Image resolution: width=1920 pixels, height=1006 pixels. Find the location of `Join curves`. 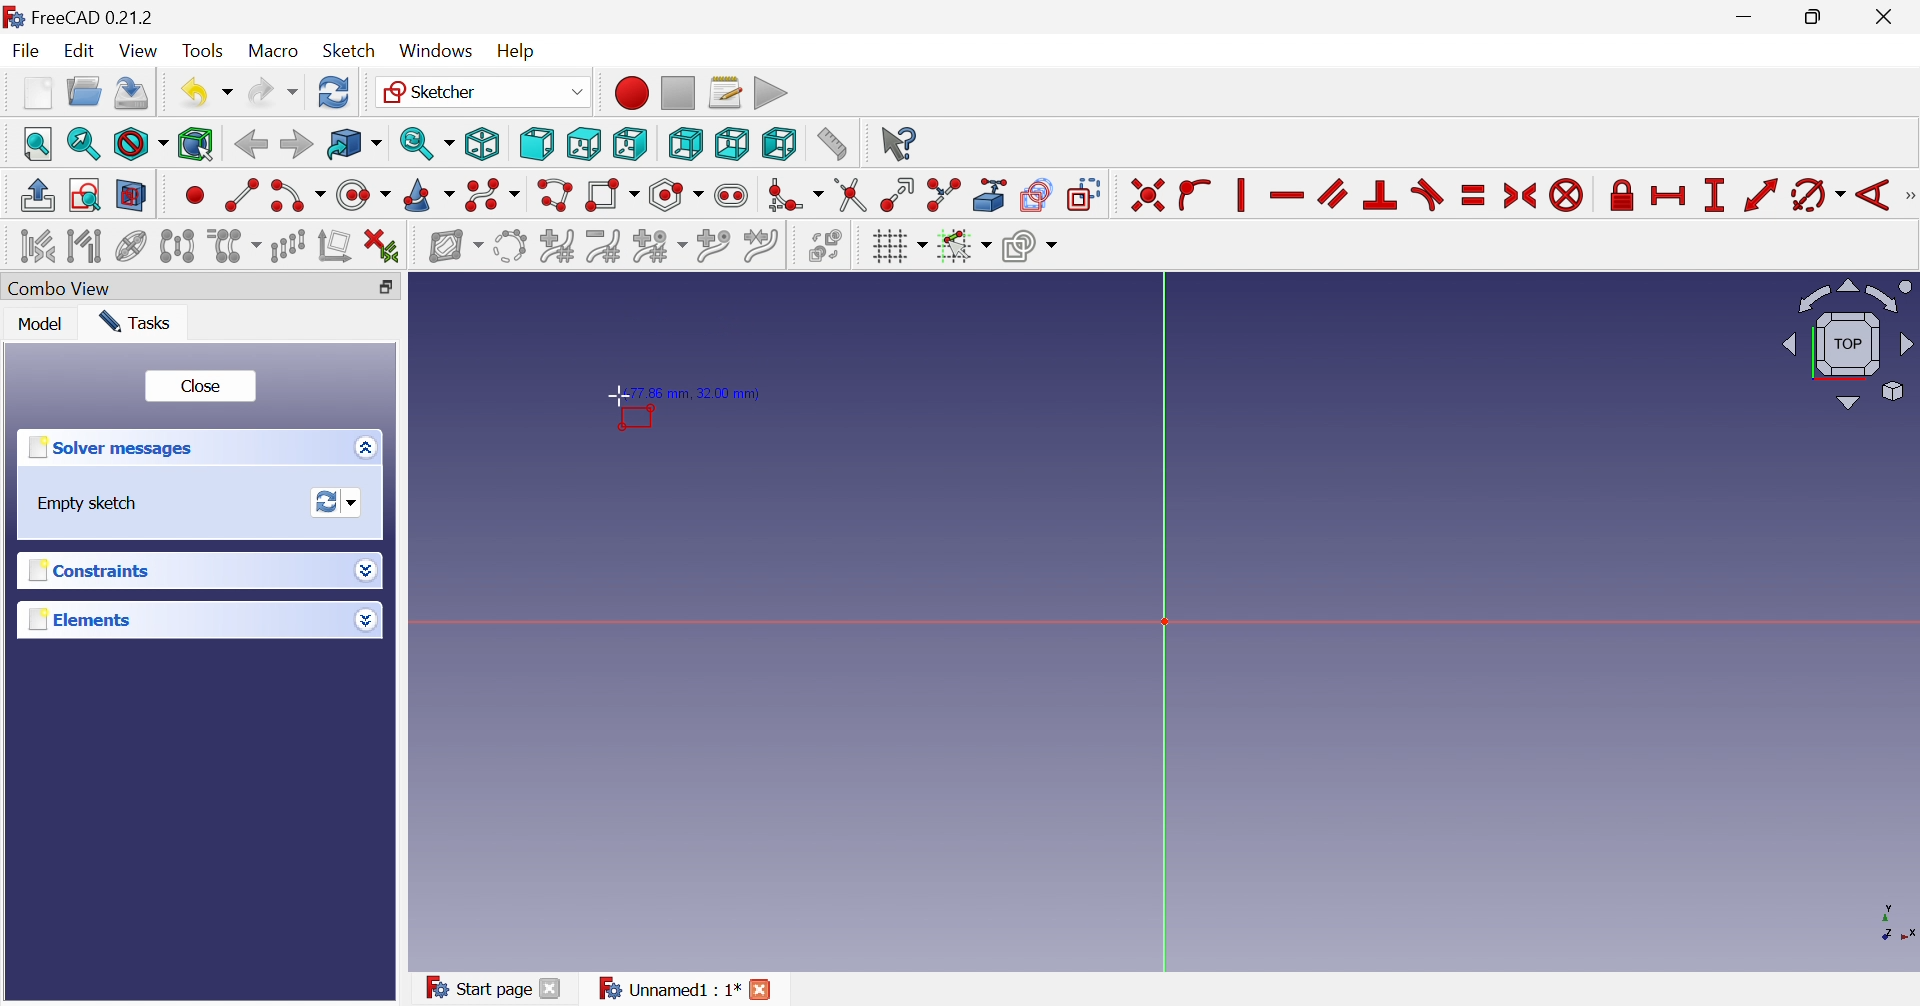

Join curves is located at coordinates (761, 246).